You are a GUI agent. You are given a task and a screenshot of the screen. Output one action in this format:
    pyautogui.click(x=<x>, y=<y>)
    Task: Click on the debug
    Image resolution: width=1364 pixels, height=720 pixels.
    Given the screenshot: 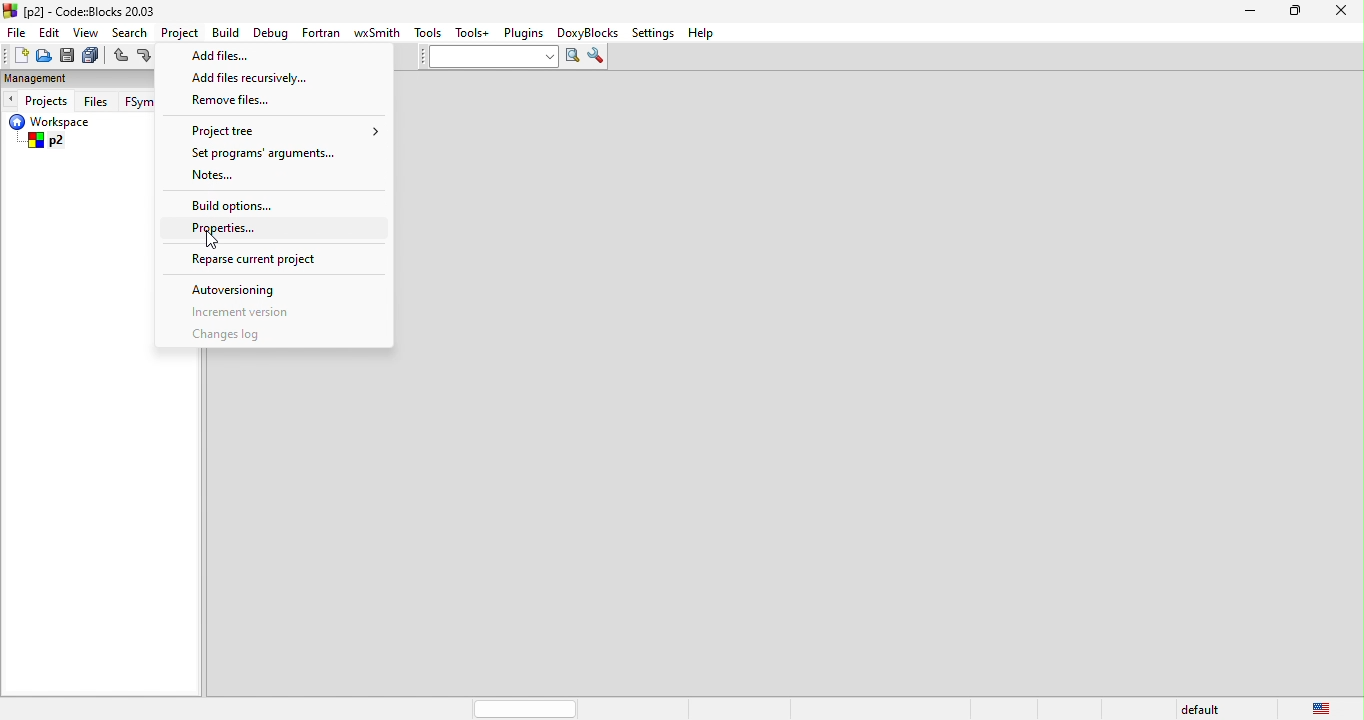 What is the action you would take?
    pyautogui.click(x=272, y=33)
    